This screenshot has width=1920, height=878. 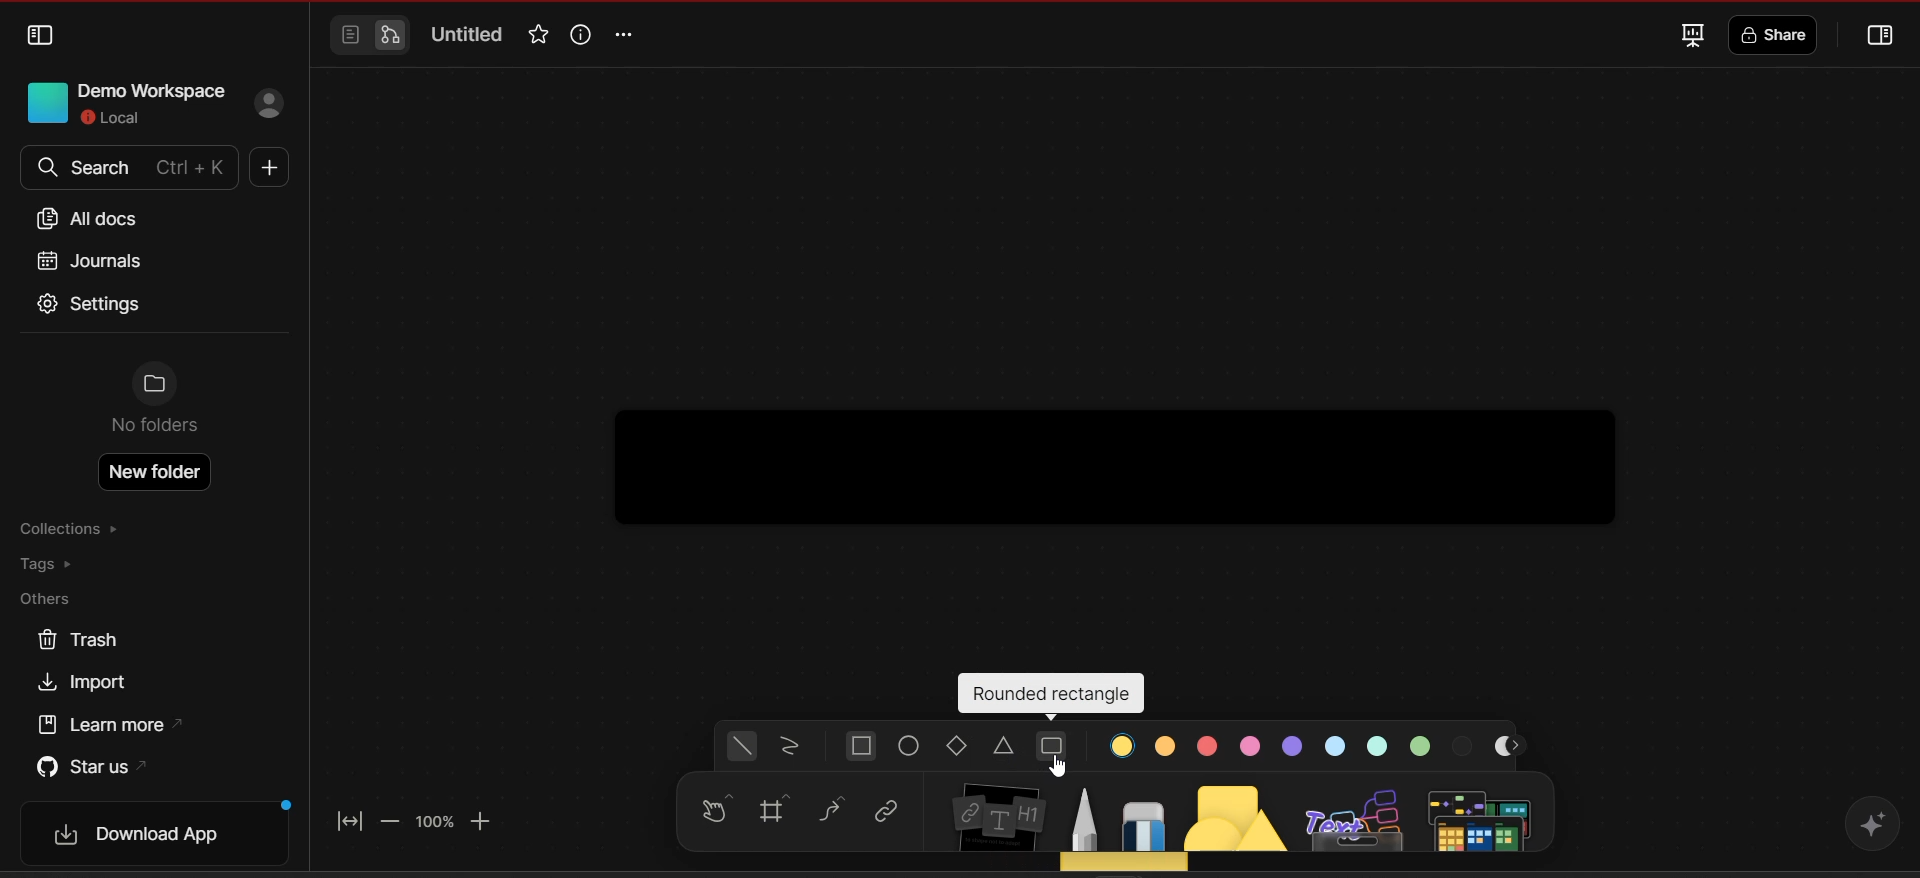 What do you see at coordinates (886, 812) in the screenshot?
I see `link` at bounding box center [886, 812].